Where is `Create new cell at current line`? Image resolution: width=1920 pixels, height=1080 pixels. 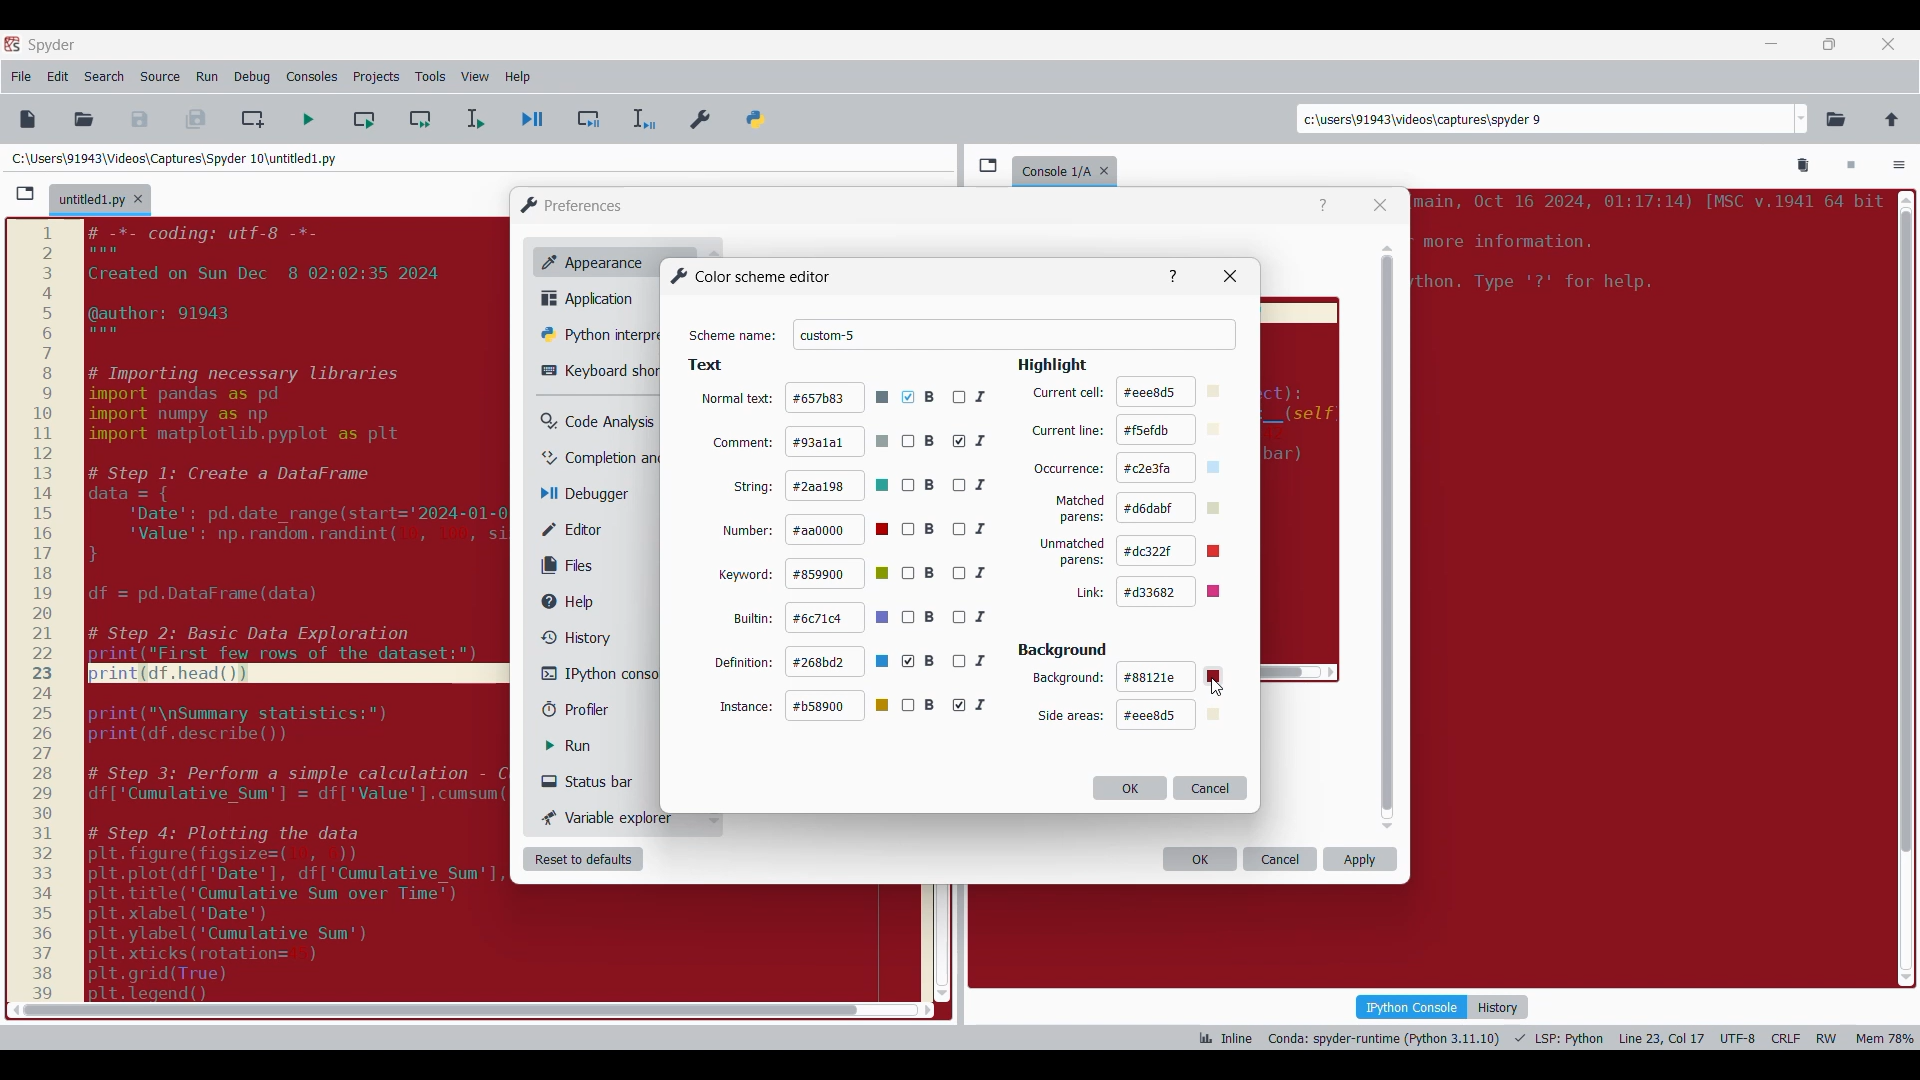
Create new cell at current line is located at coordinates (253, 119).